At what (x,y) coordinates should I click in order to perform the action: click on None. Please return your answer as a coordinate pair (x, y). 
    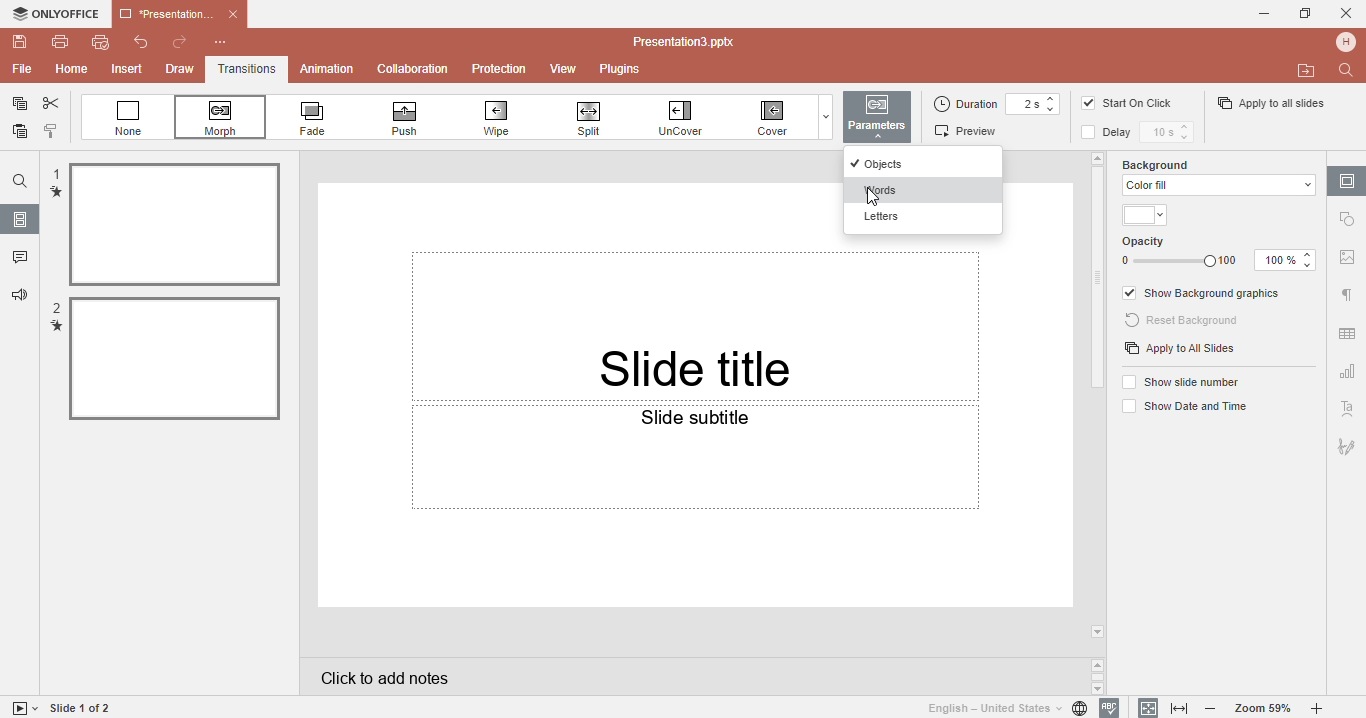
    Looking at the image, I should click on (129, 118).